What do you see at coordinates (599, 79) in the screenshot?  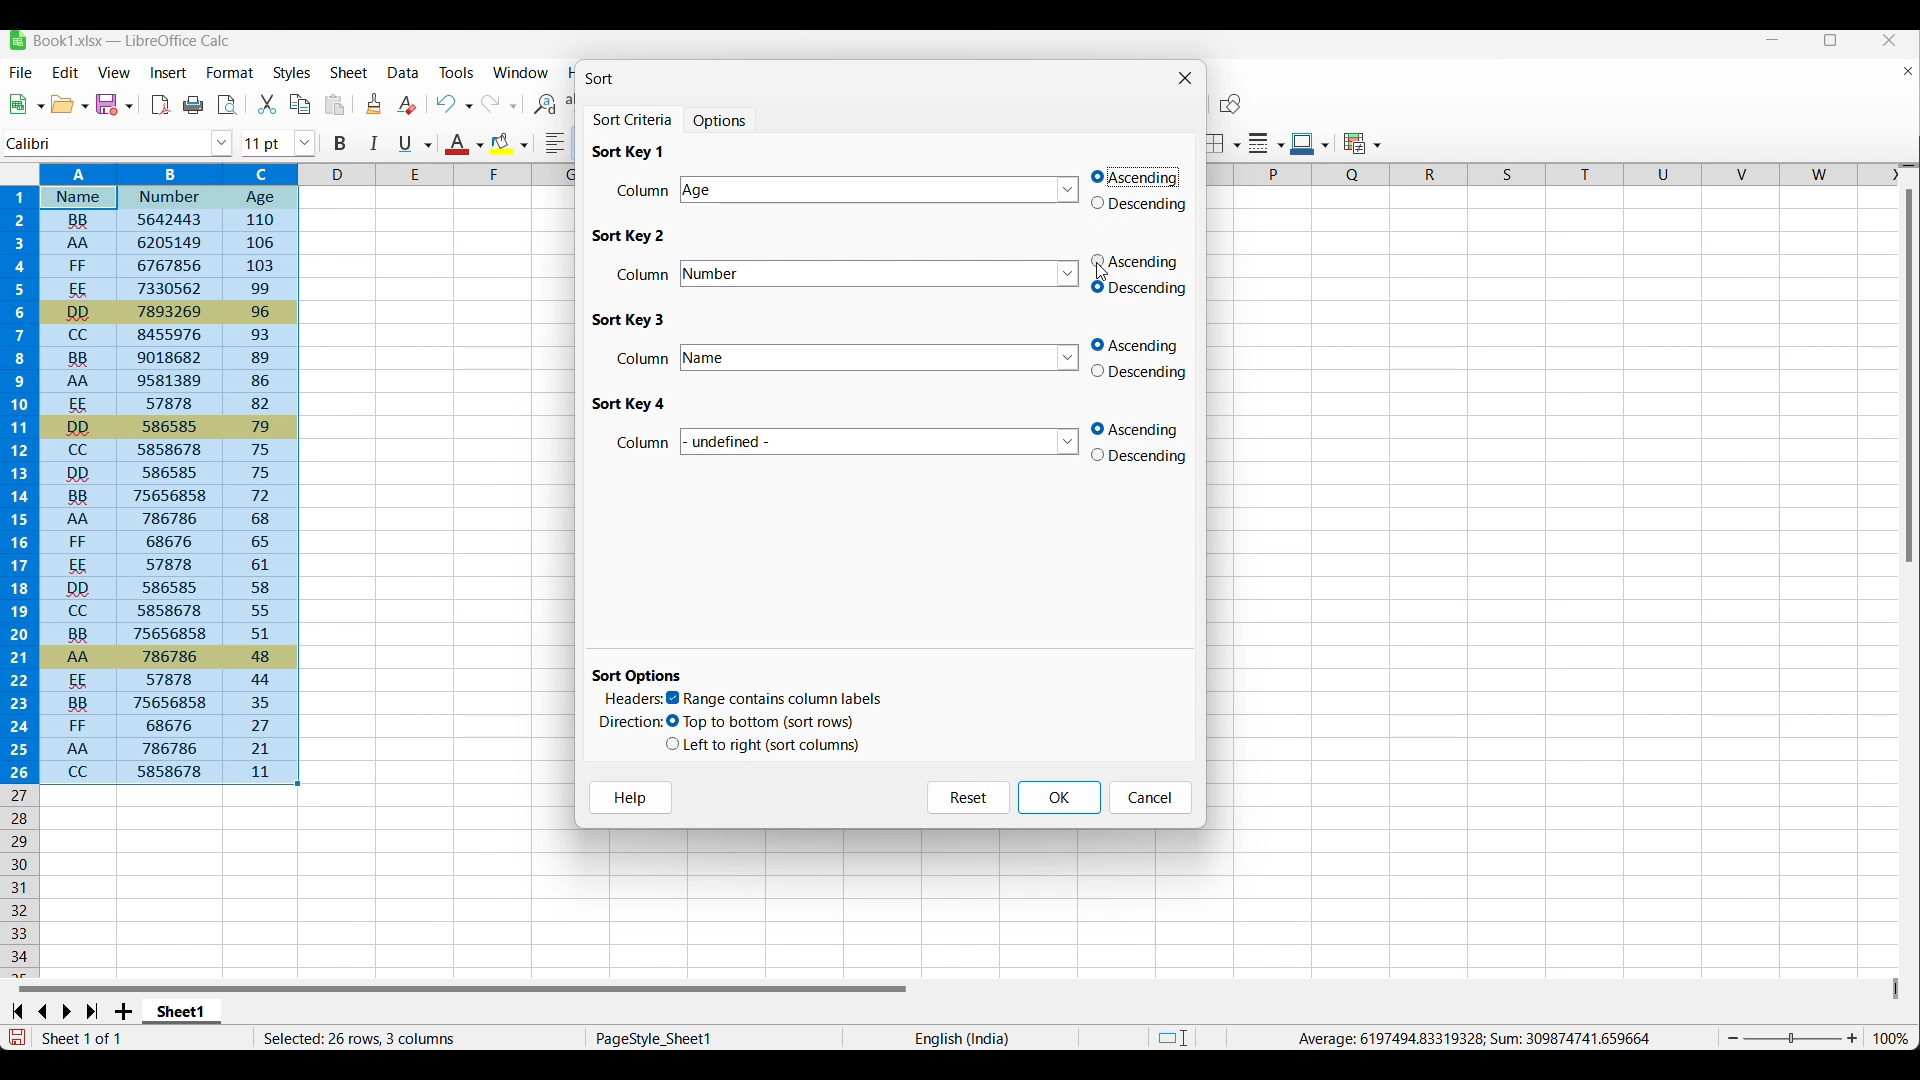 I see `Window title` at bounding box center [599, 79].